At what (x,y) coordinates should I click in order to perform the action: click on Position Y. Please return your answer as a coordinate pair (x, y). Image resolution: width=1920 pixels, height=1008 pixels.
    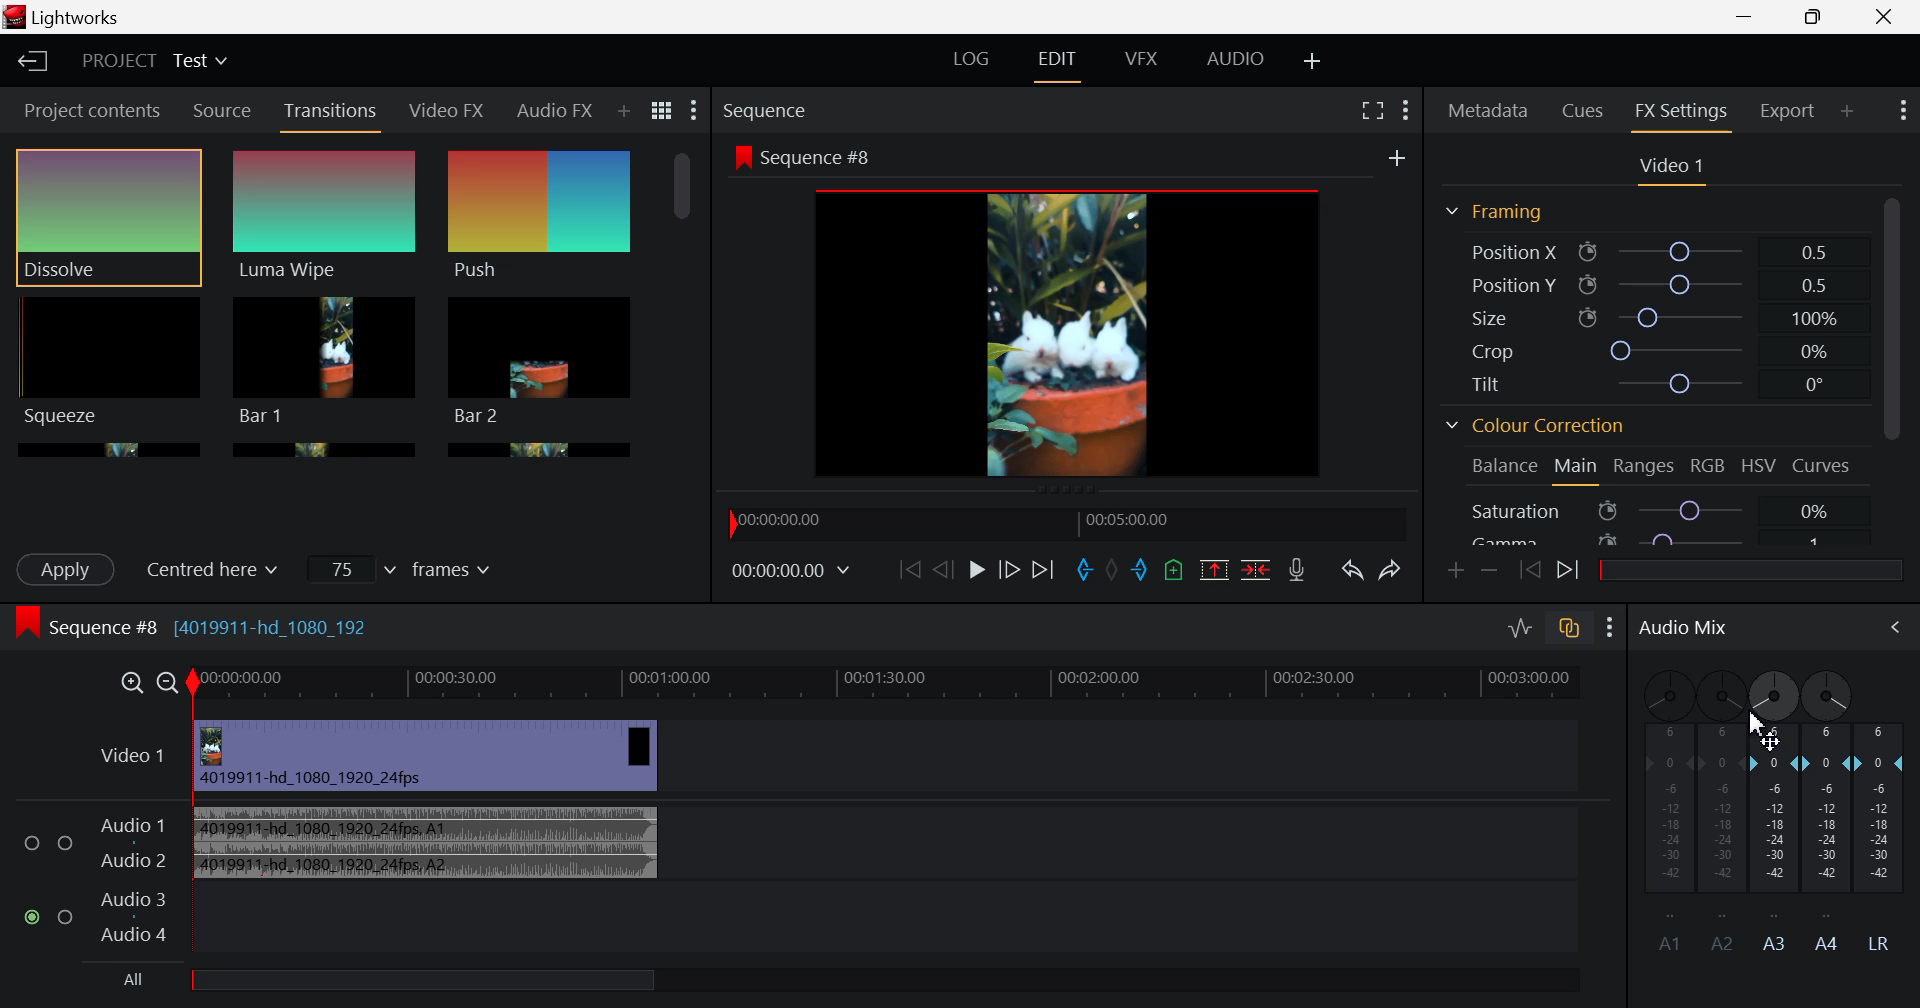
    Looking at the image, I should click on (1652, 281).